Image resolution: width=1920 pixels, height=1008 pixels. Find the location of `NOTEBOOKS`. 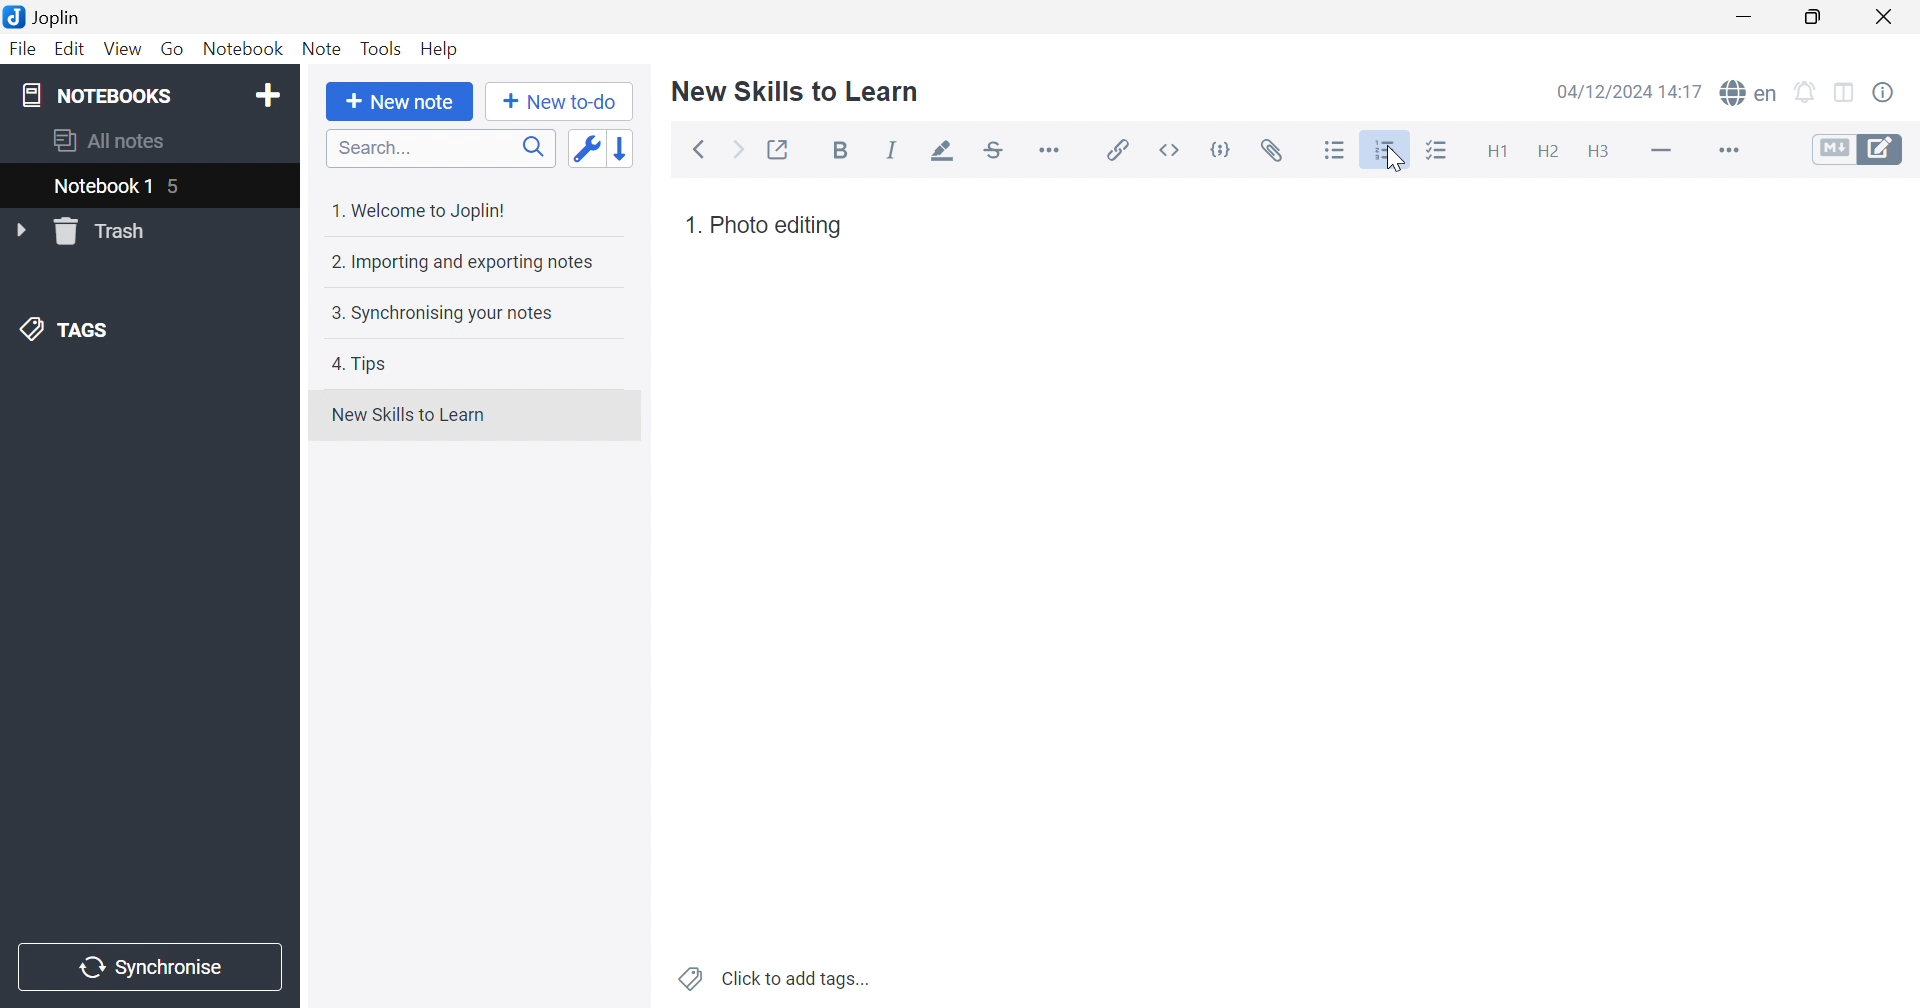

NOTEBOOKS is located at coordinates (95, 94).